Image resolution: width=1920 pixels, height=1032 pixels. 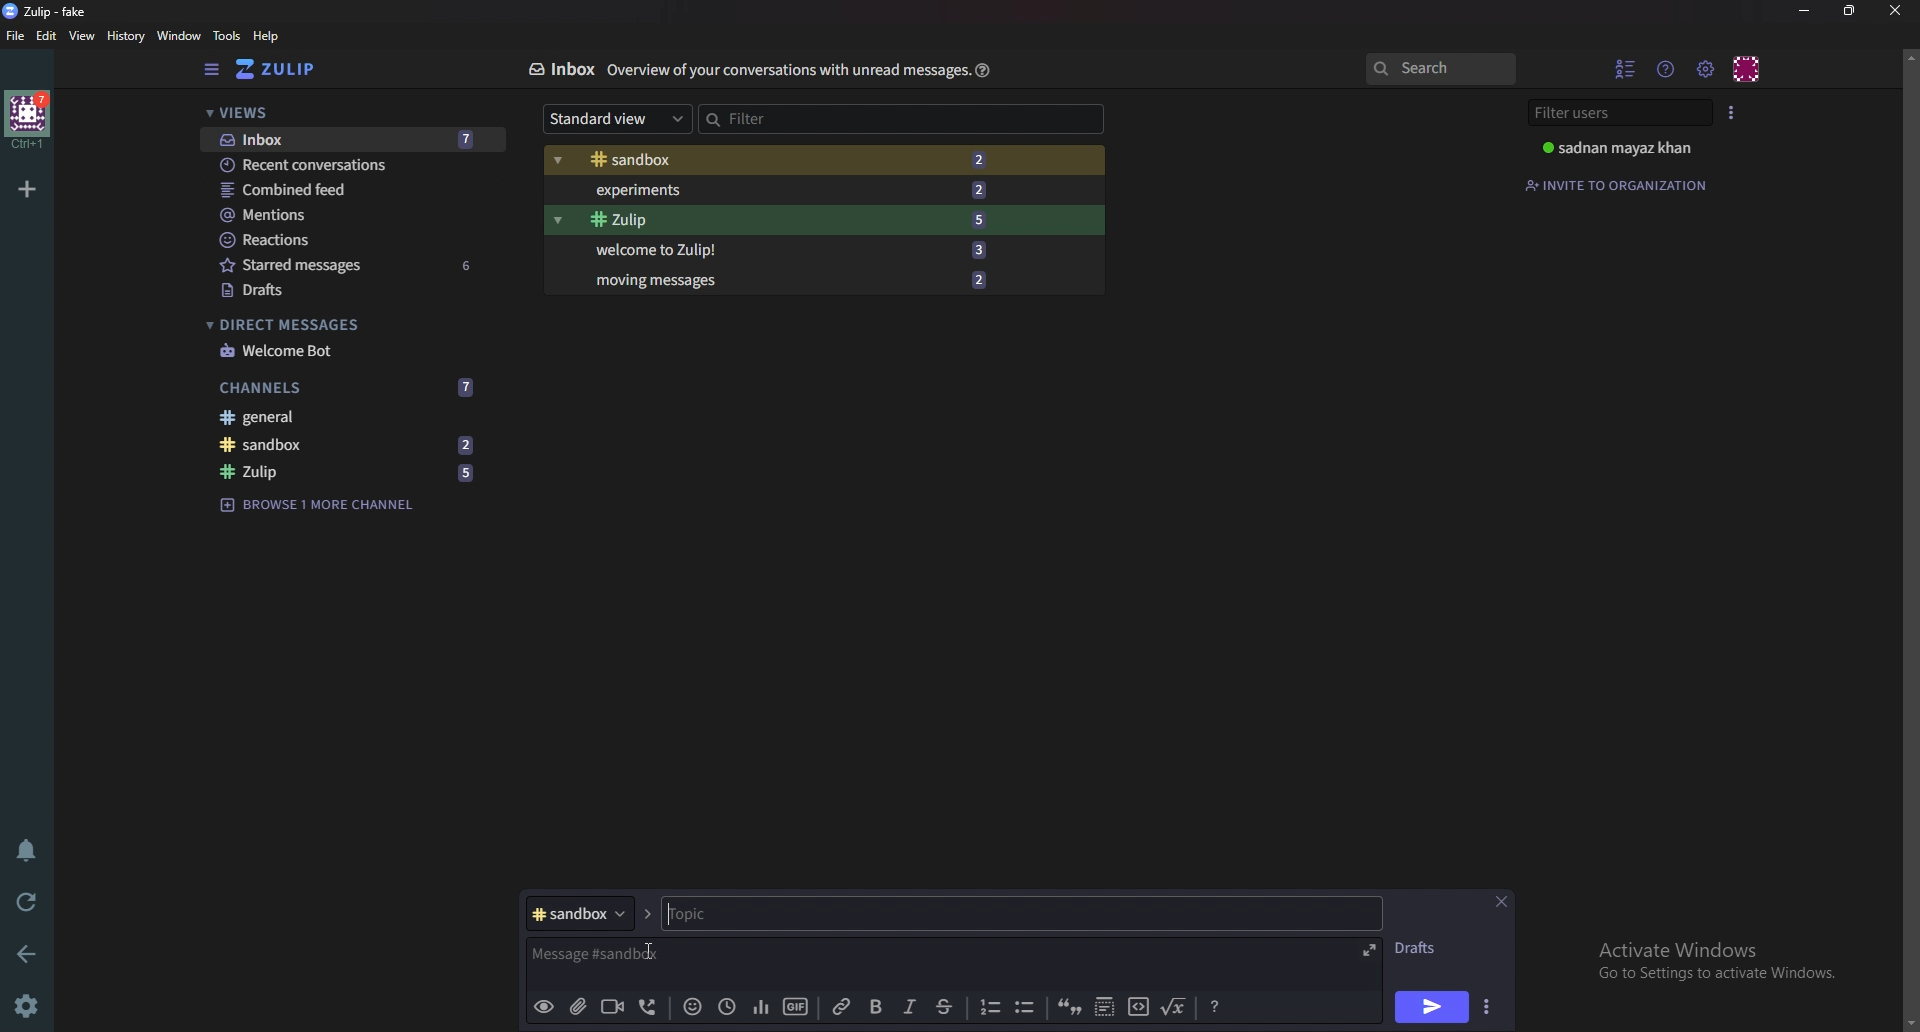 What do you see at coordinates (30, 847) in the screenshot?
I see `Enable do not disturb` at bounding box center [30, 847].